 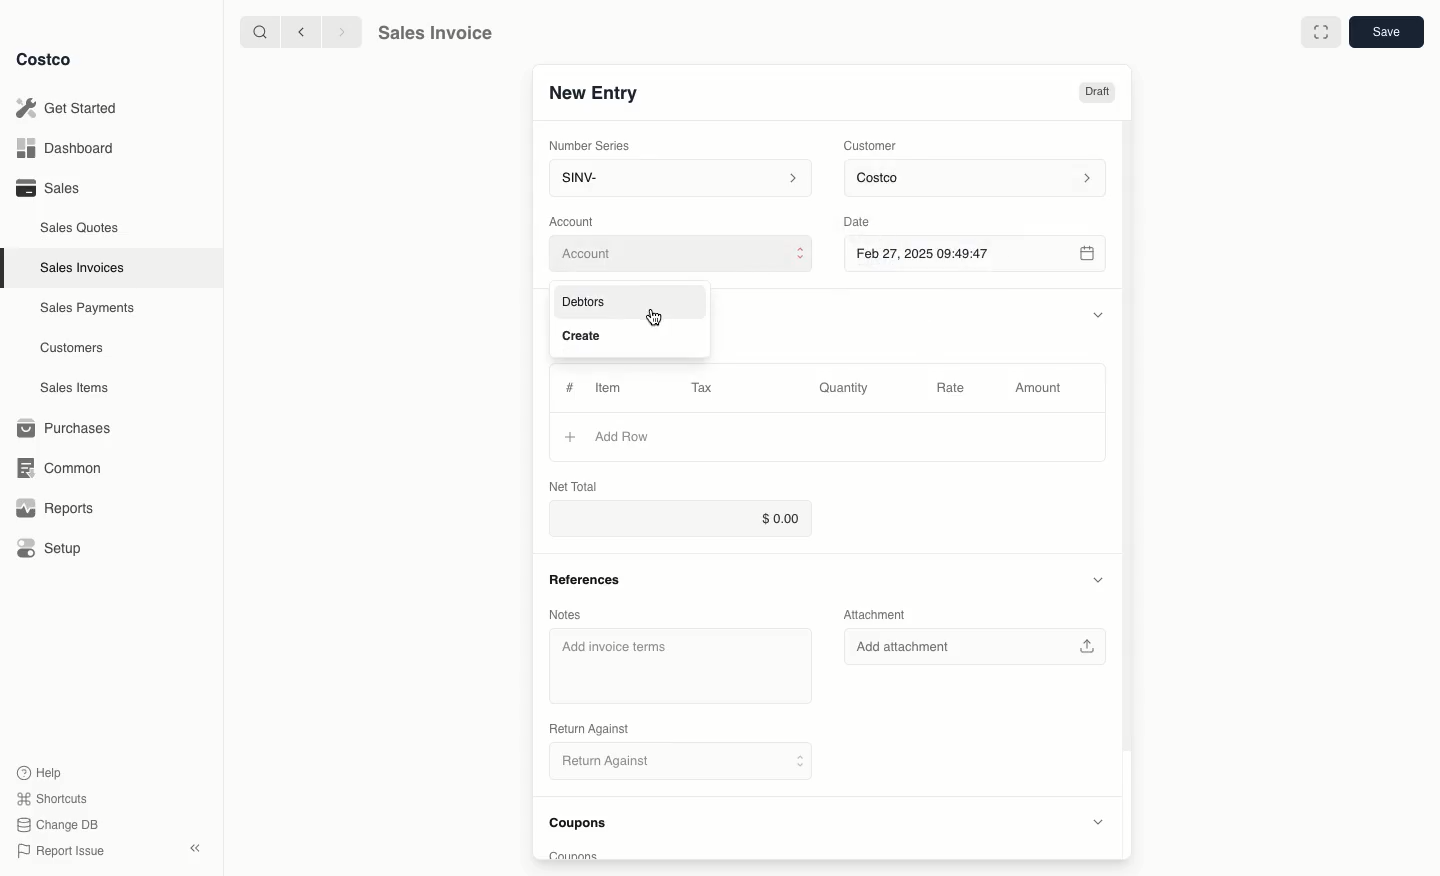 What do you see at coordinates (569, 436) in the screenshot?
I see `Add` at bounding box center [569, 436].